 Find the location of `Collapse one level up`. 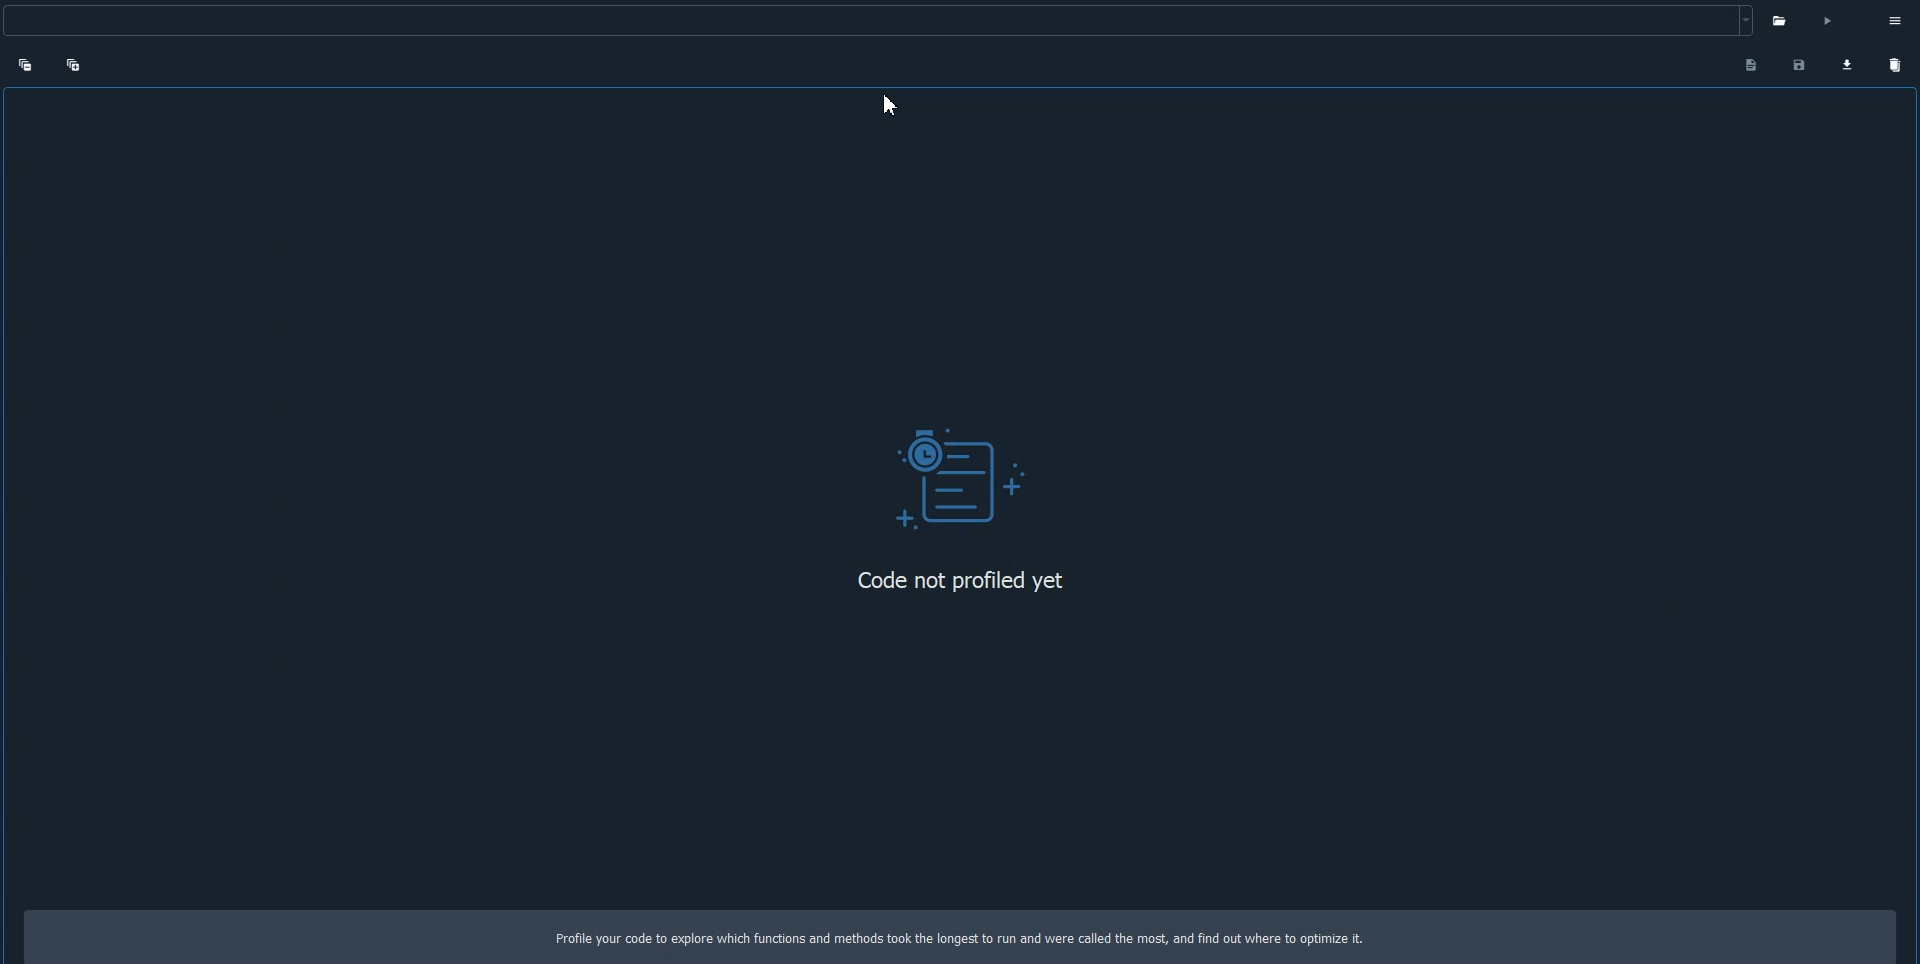

Collapse one level up is located at coordinates (26, 65).